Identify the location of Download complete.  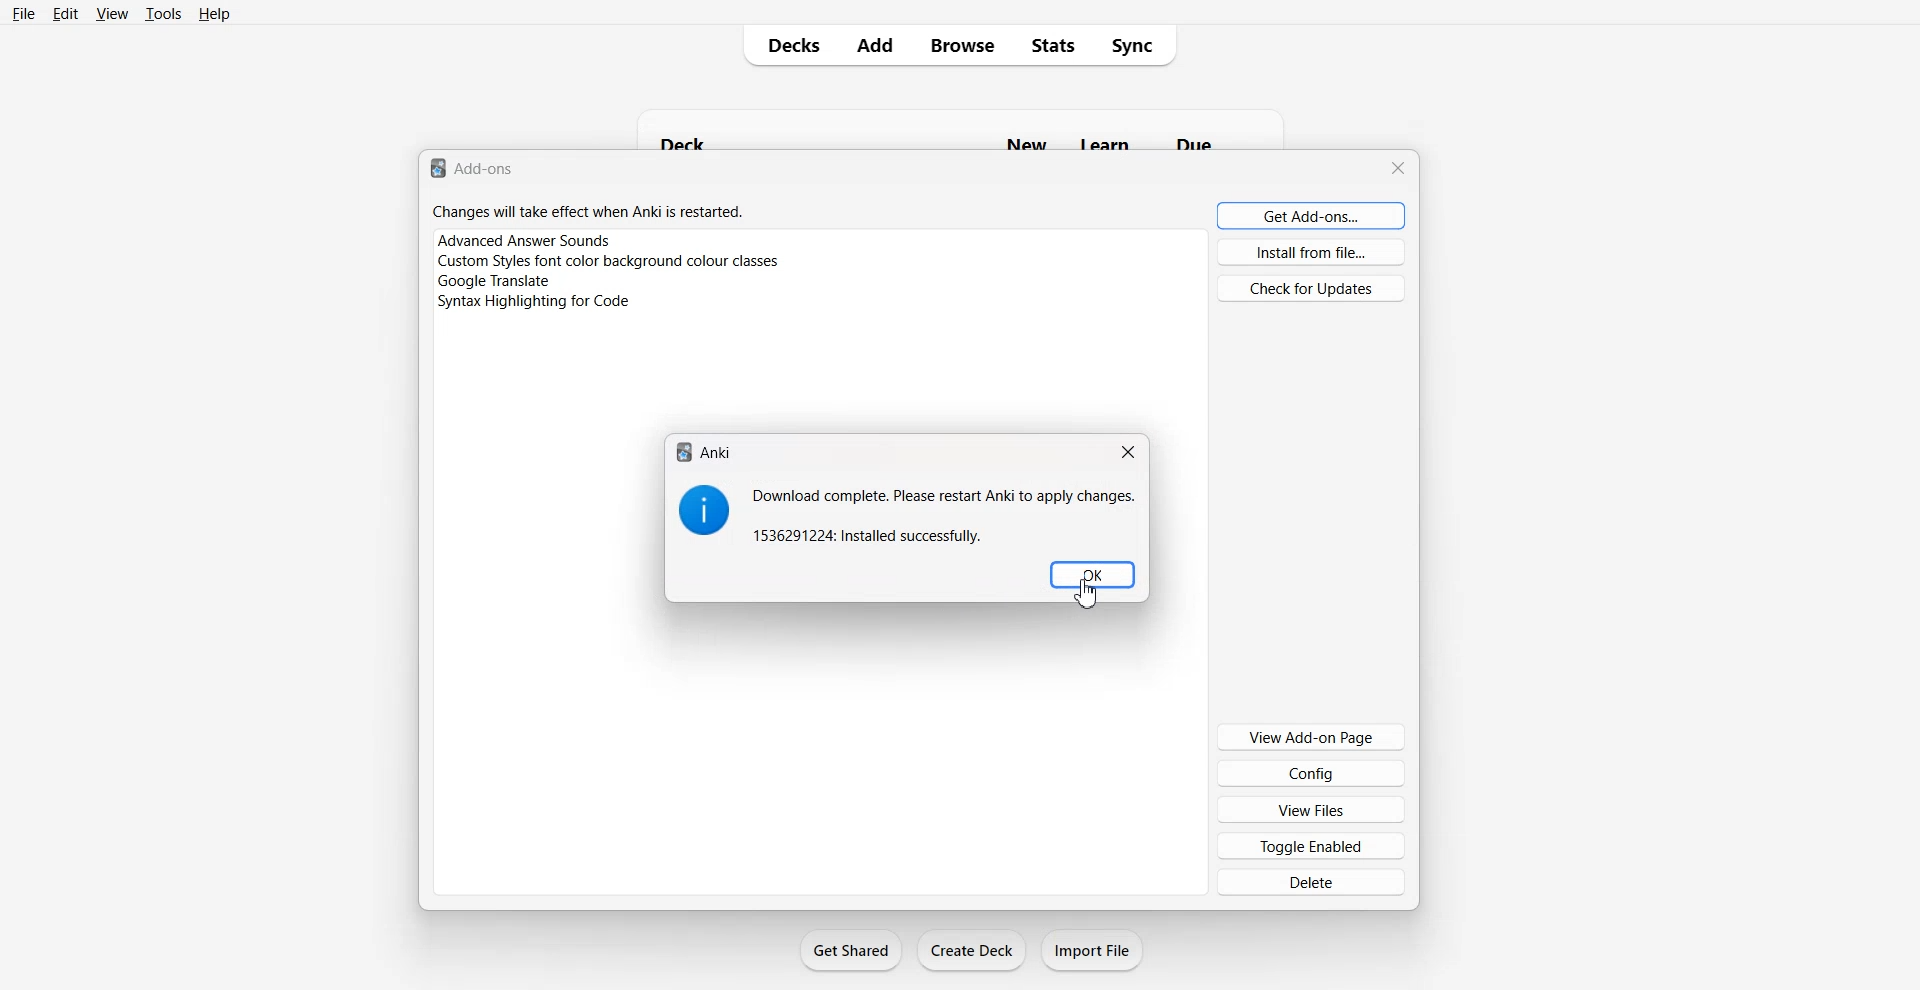
(944, 498).